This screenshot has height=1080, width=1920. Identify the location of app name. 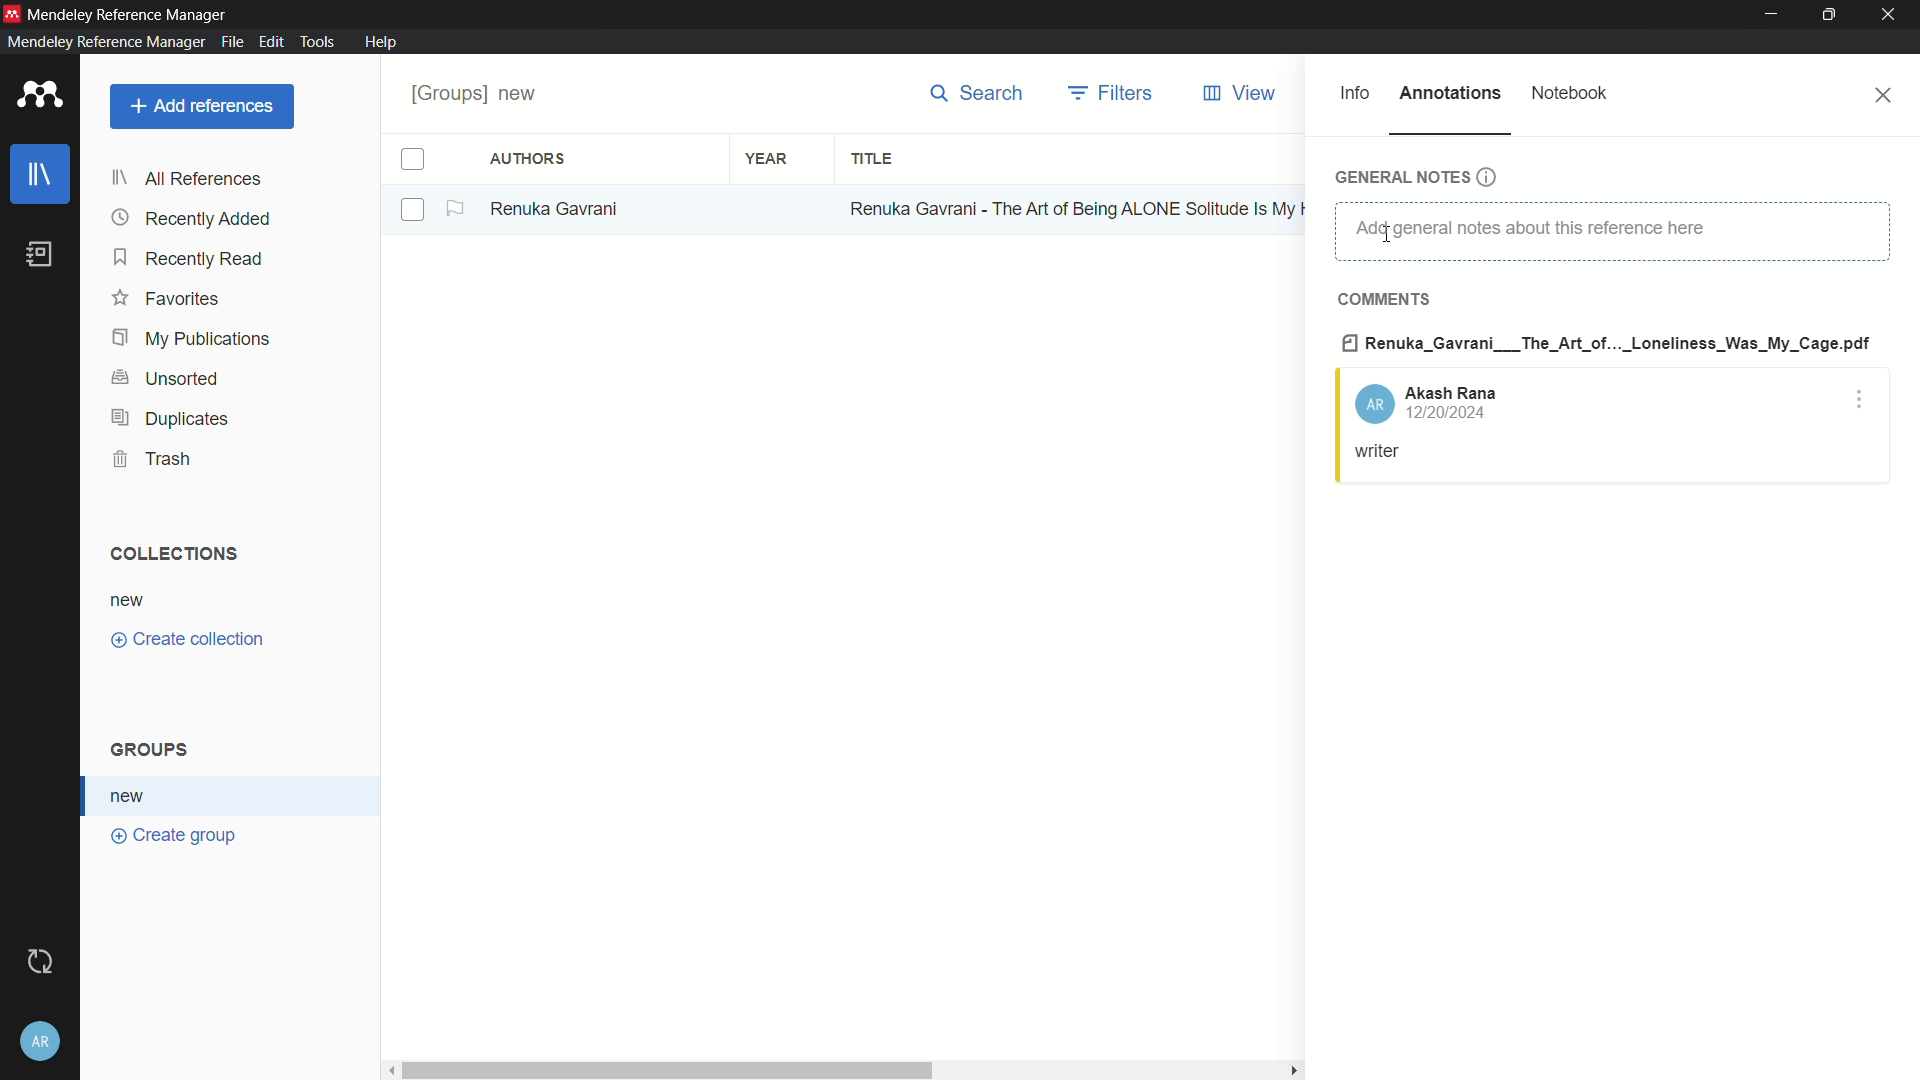
(131, 12).